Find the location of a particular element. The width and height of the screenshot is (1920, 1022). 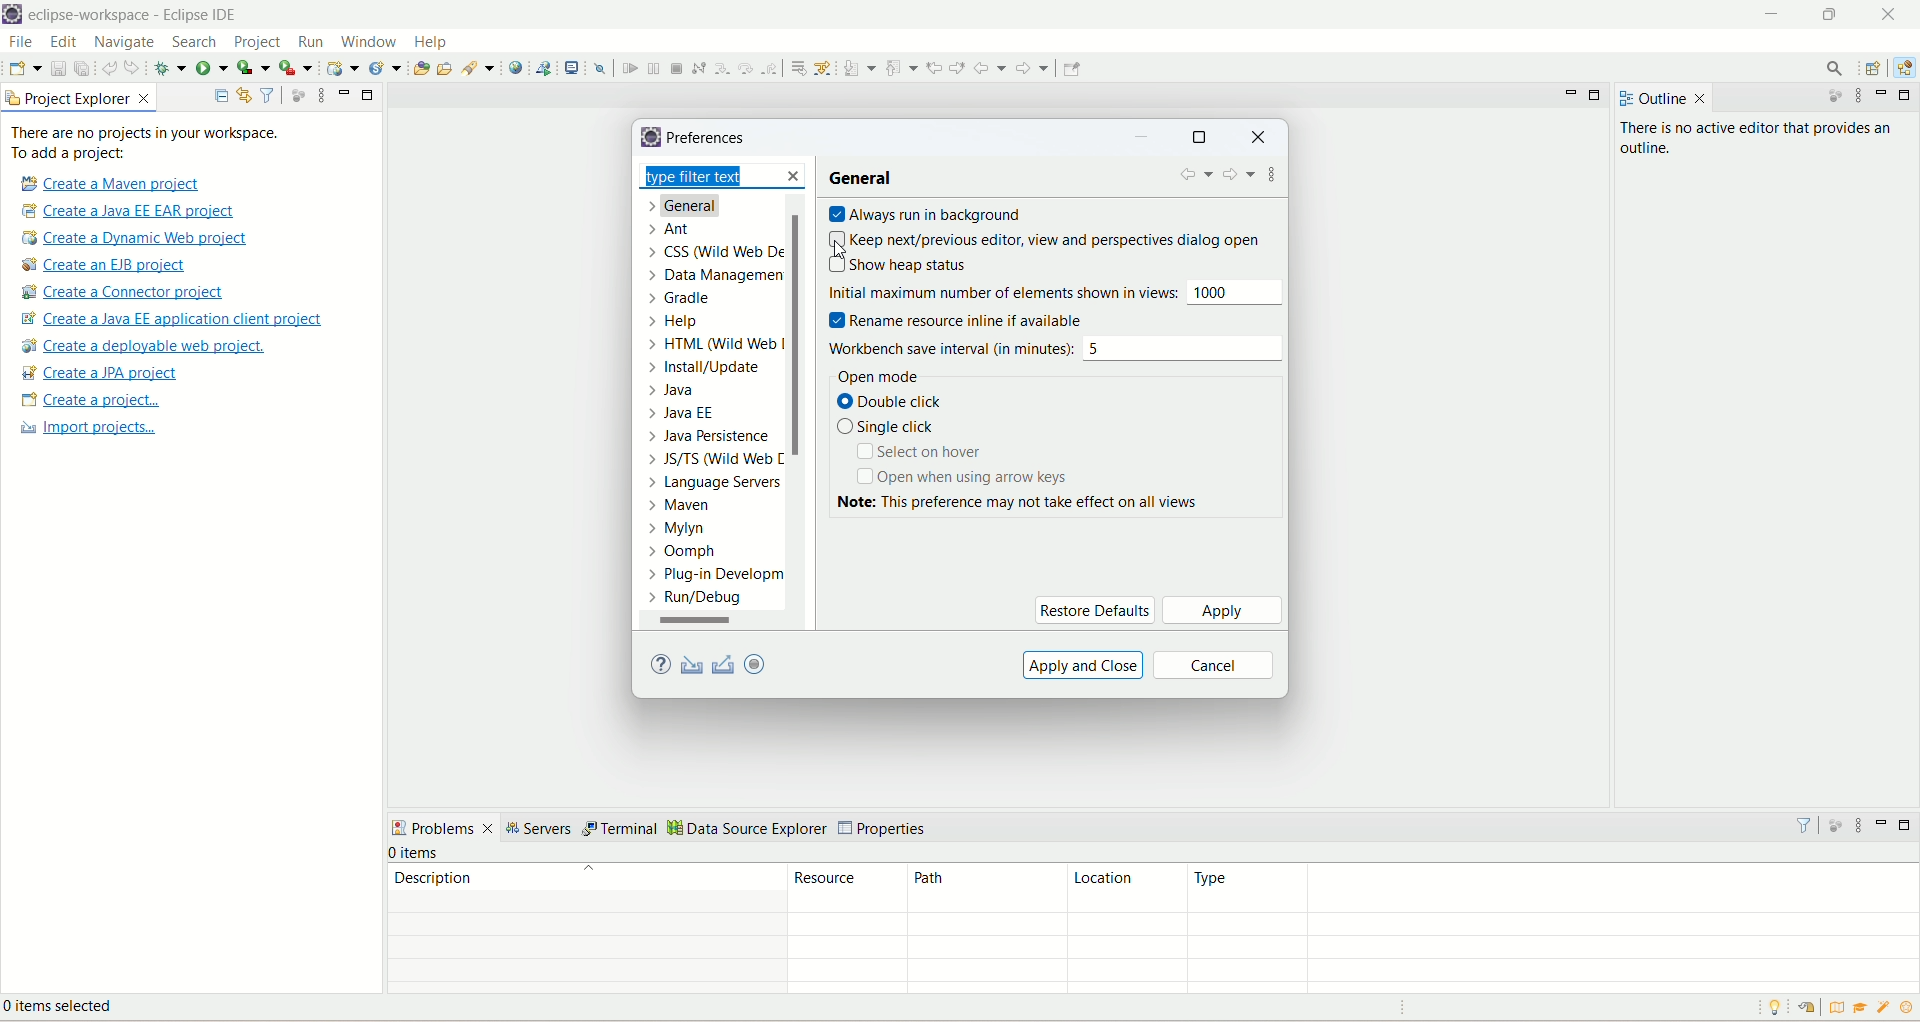

redo is located at coordinates (135, 67).